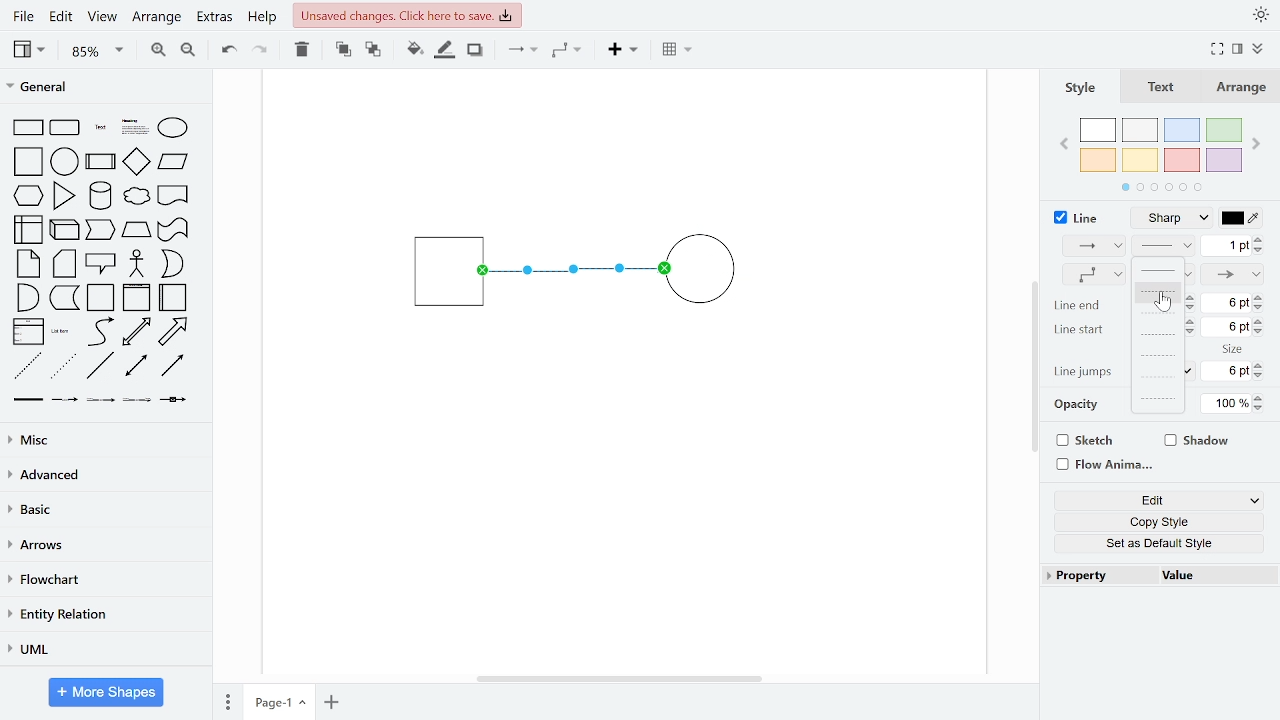 The width and height of the screenshot is (1280, 720). What do you see at coordinates (1213, 575) in the screenshot?
I see `value` at bounding box center [1213, 575].